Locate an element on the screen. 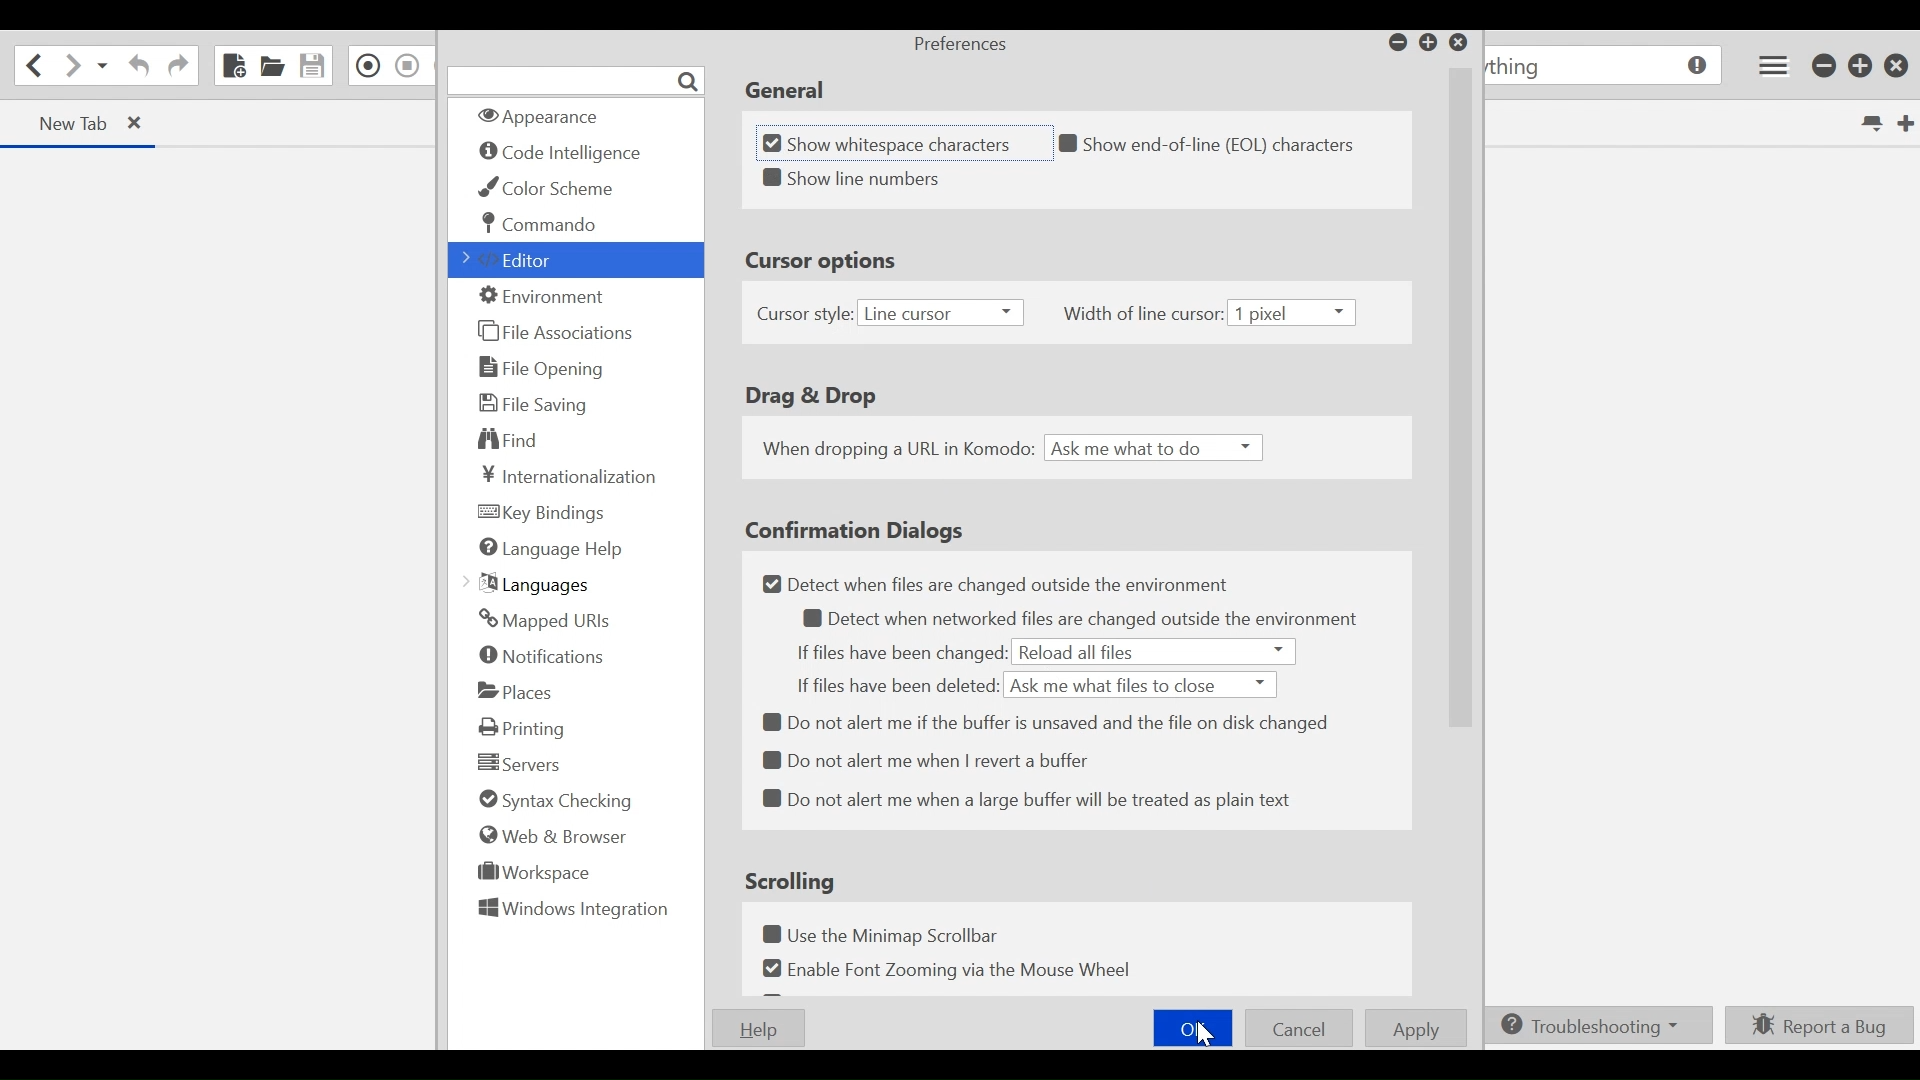  Minimize is located at coordinates (1398, 43).